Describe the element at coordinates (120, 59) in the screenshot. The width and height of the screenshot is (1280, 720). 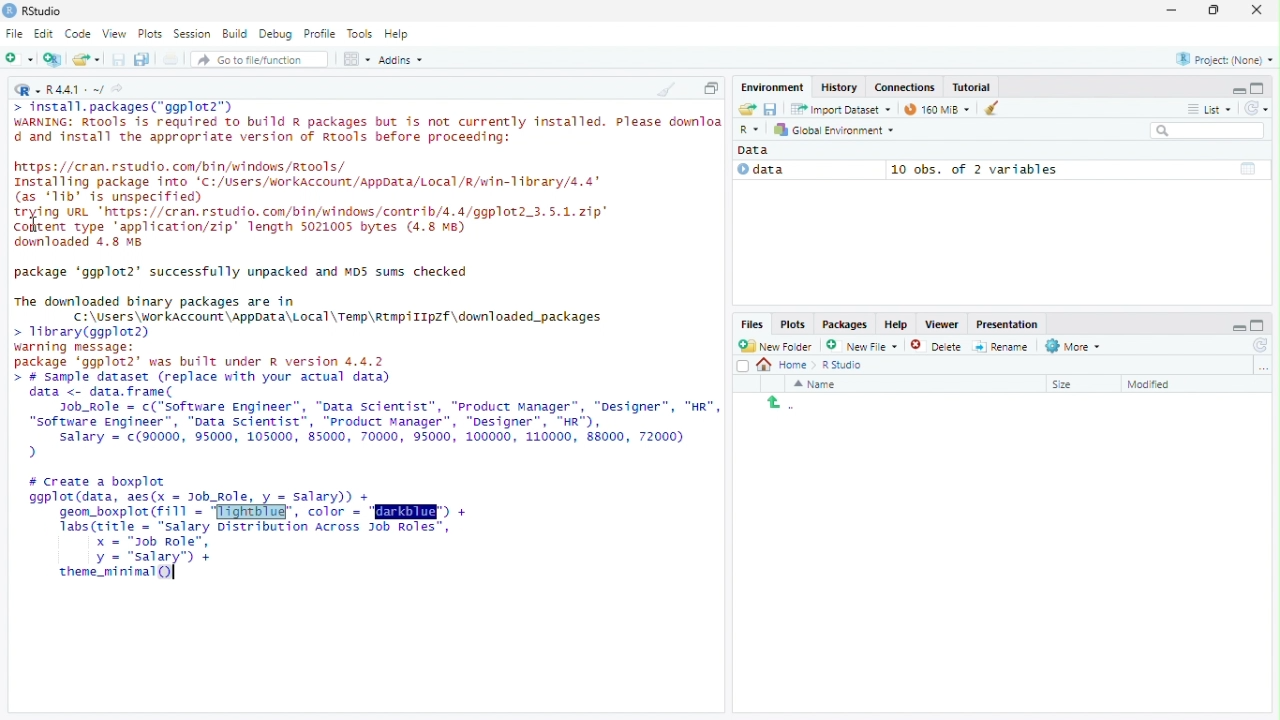
I see `Save current document` at that location.